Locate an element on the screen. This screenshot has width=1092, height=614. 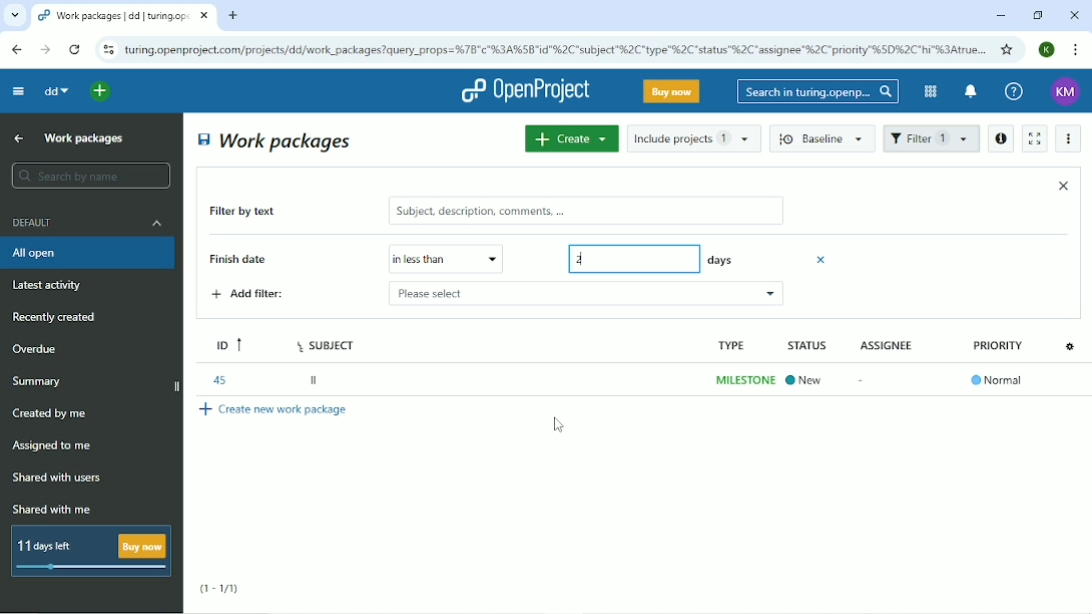
View site information is located at coordinates (108, 50).